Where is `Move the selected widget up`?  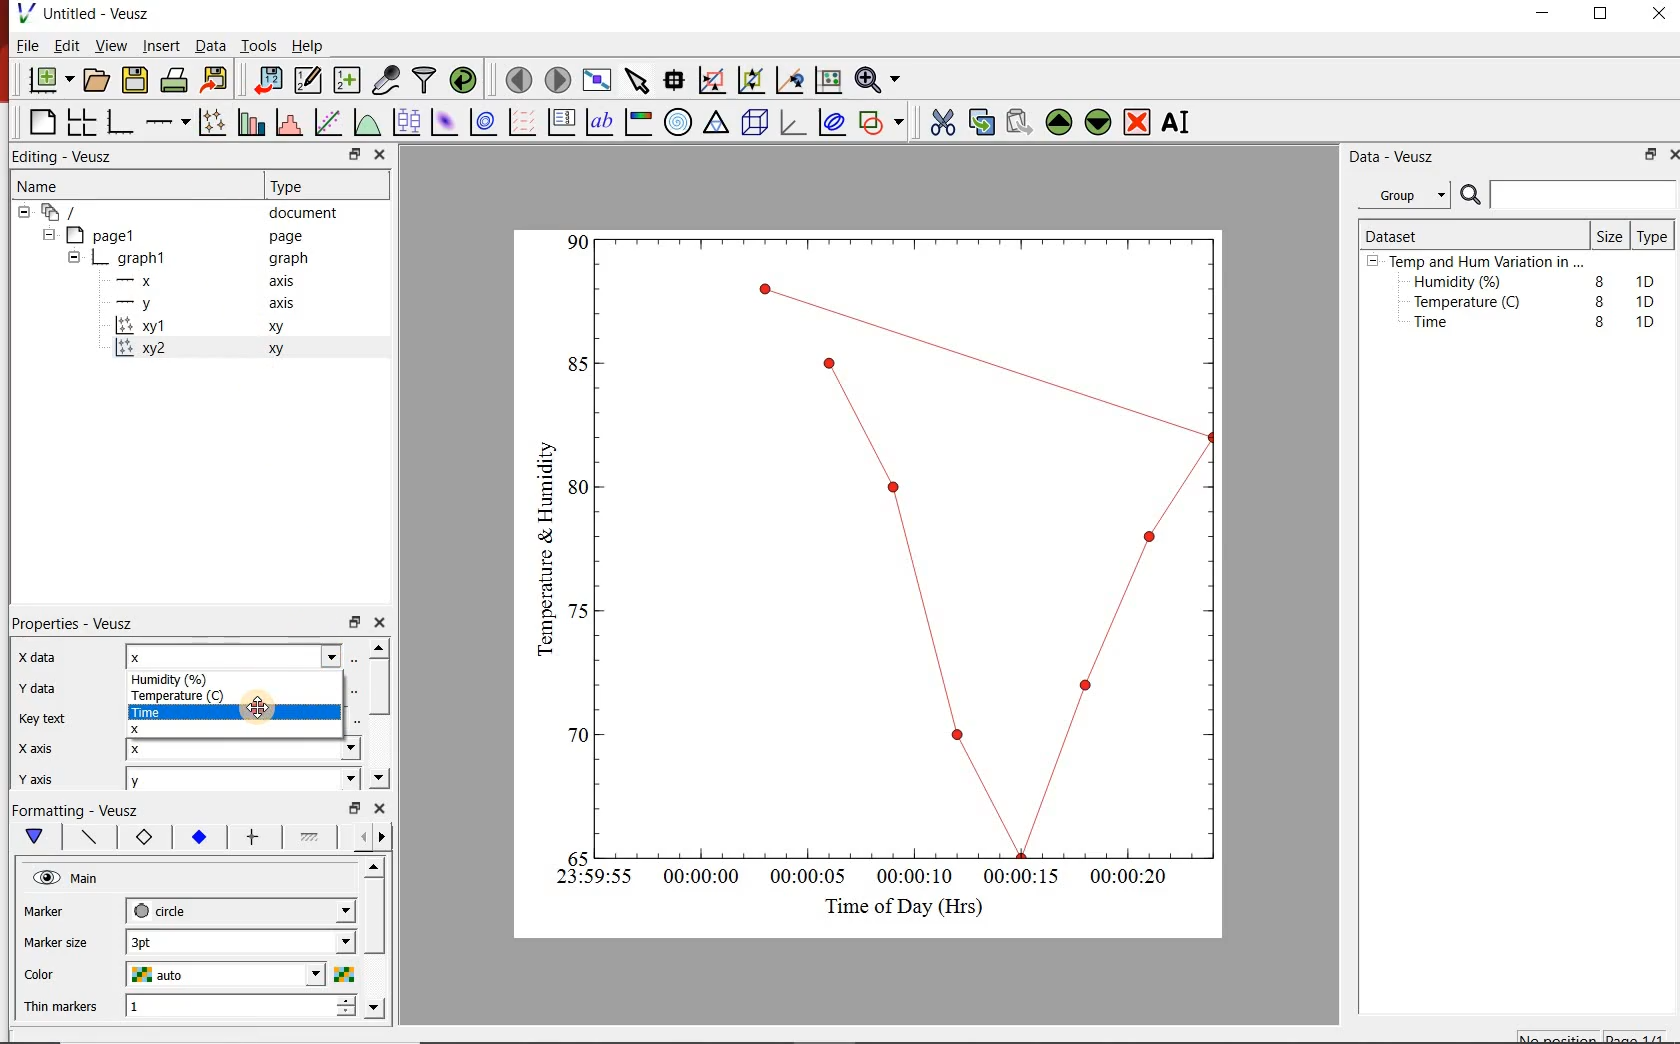
Move the selected widget up is located at coordinates (1060, 120).